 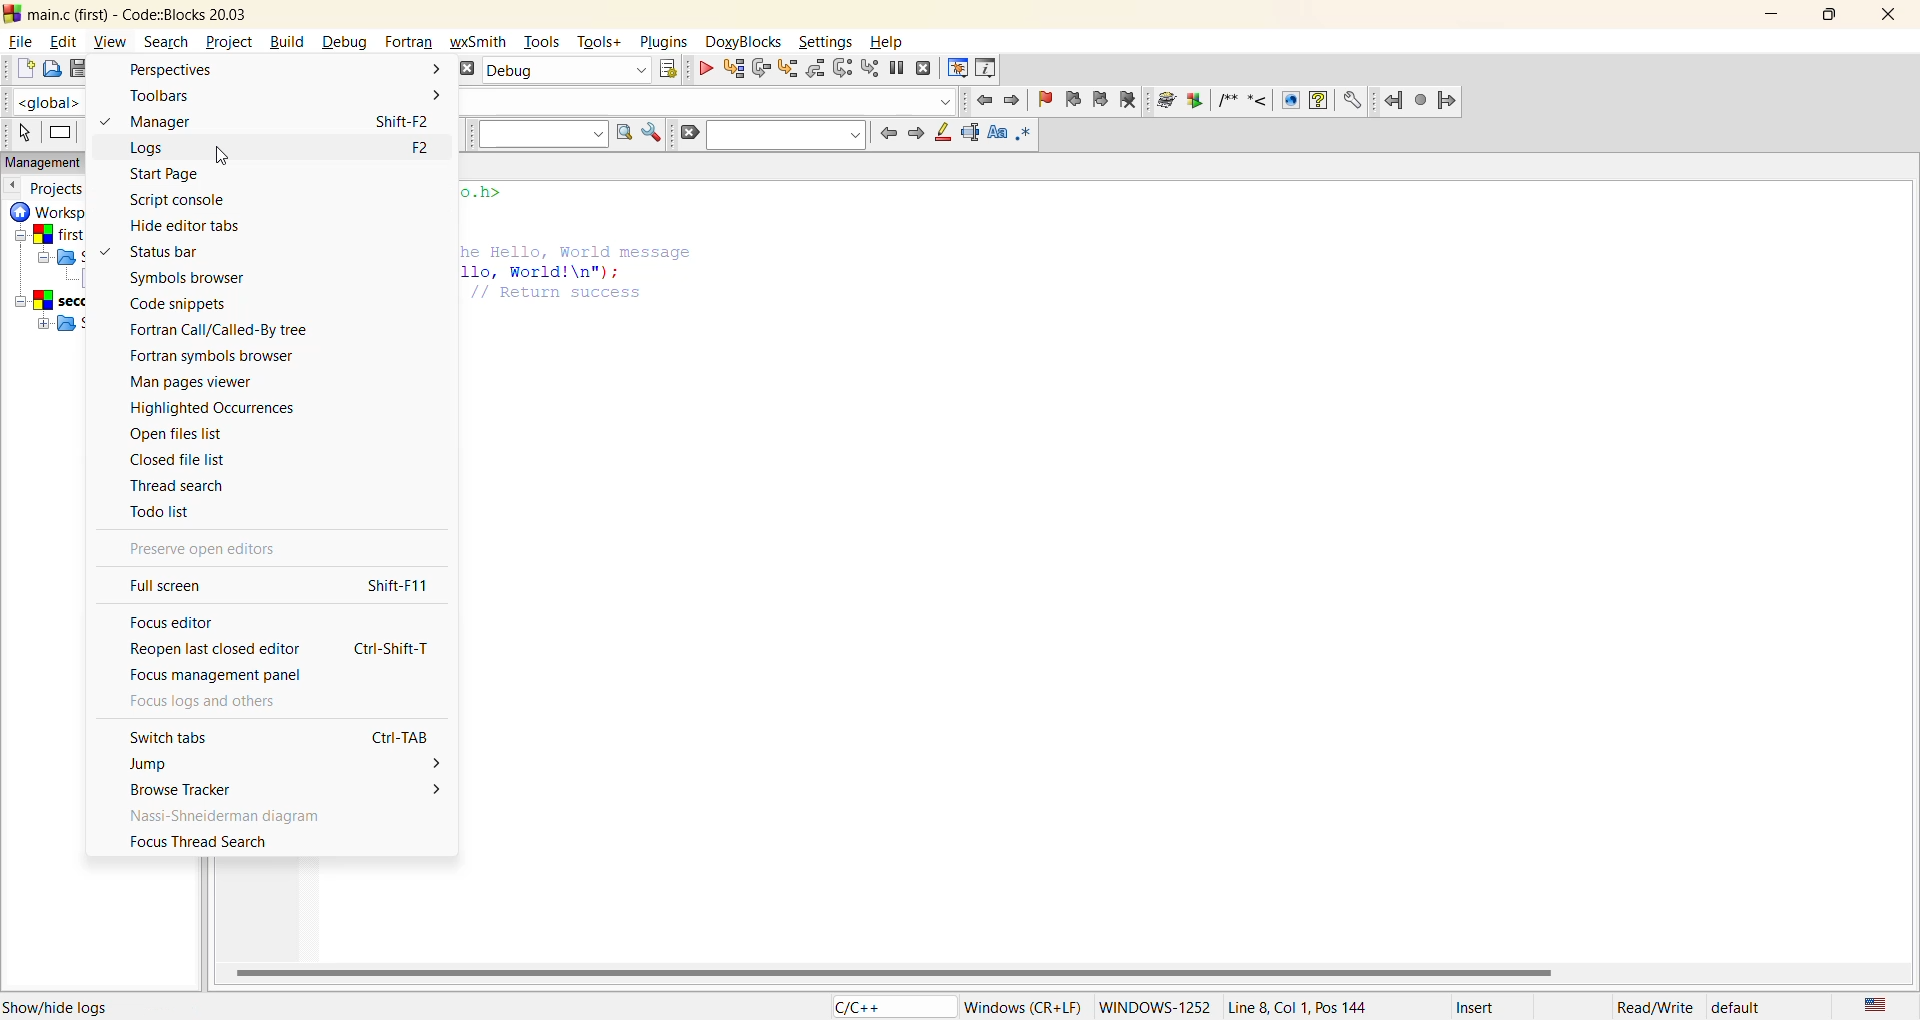 I want to click on text to search, so click(x=543, y=133).